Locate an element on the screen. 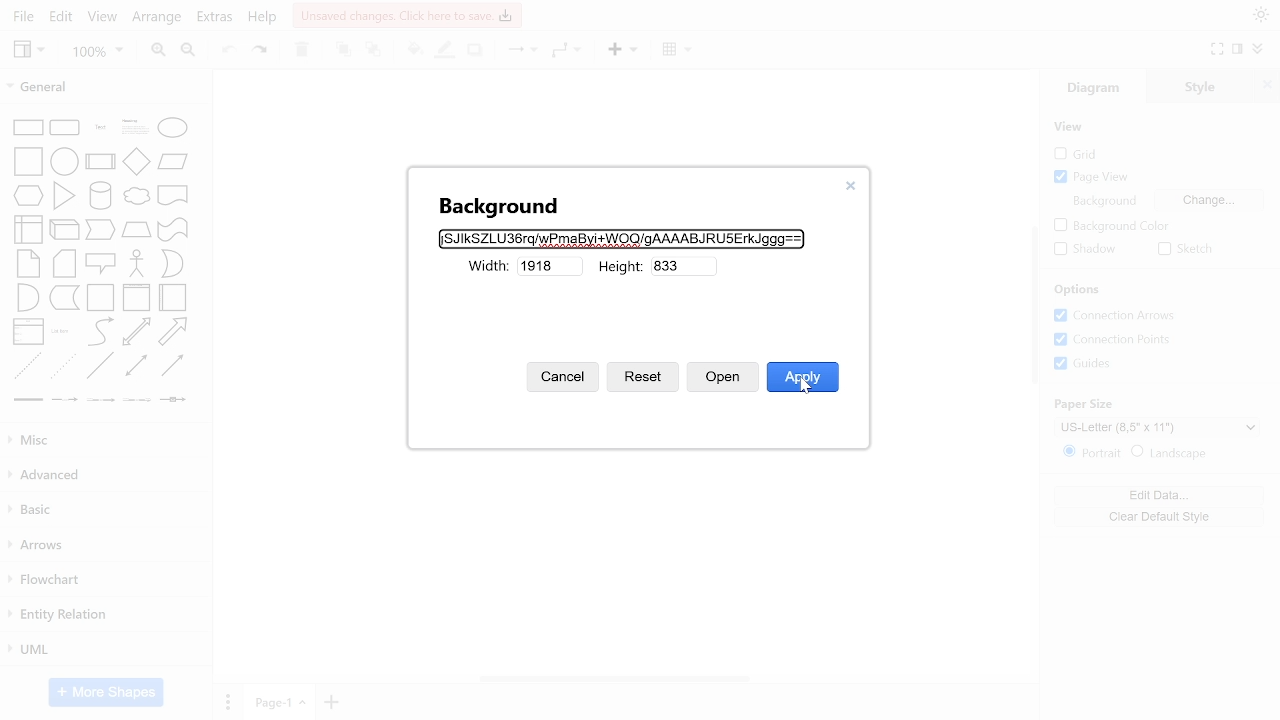  landscape is located at coordinates (1171, 453).